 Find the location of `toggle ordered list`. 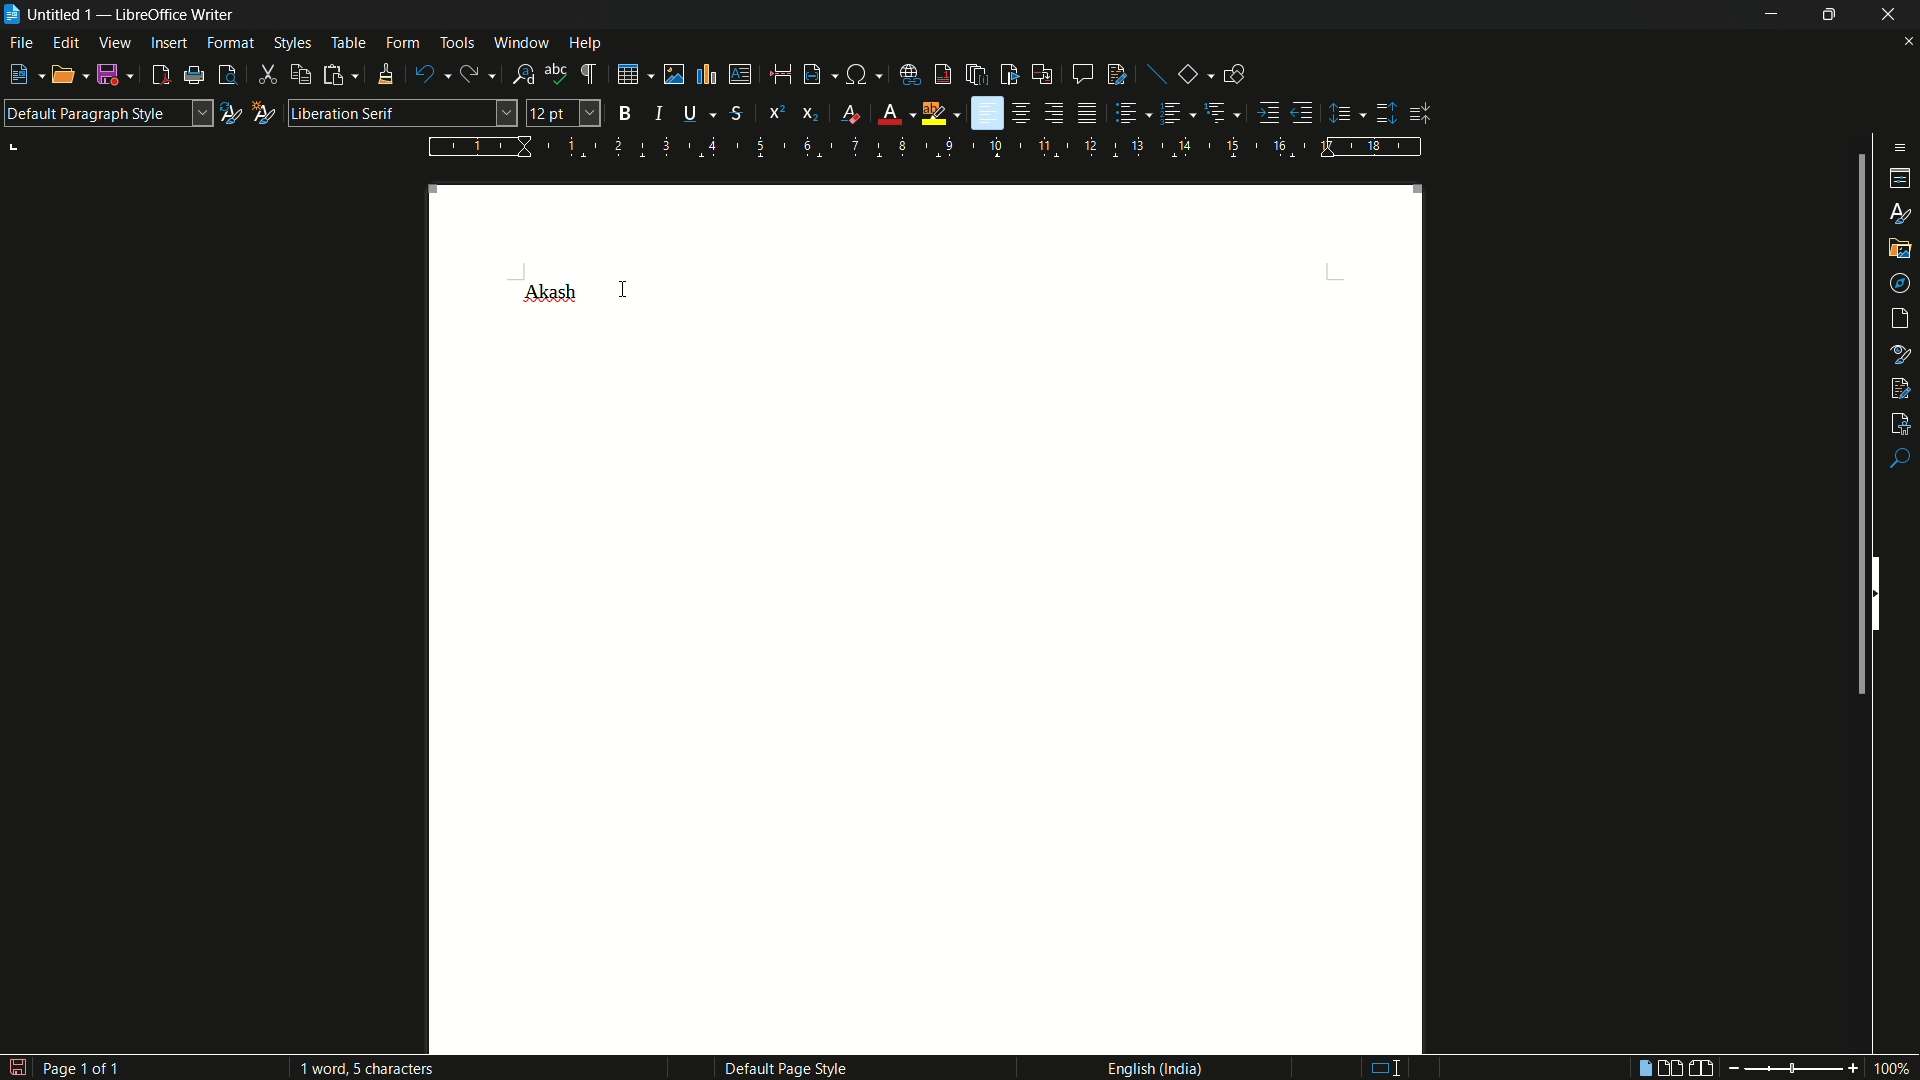

toggle ordered list is located at coordinates (1173, 112).